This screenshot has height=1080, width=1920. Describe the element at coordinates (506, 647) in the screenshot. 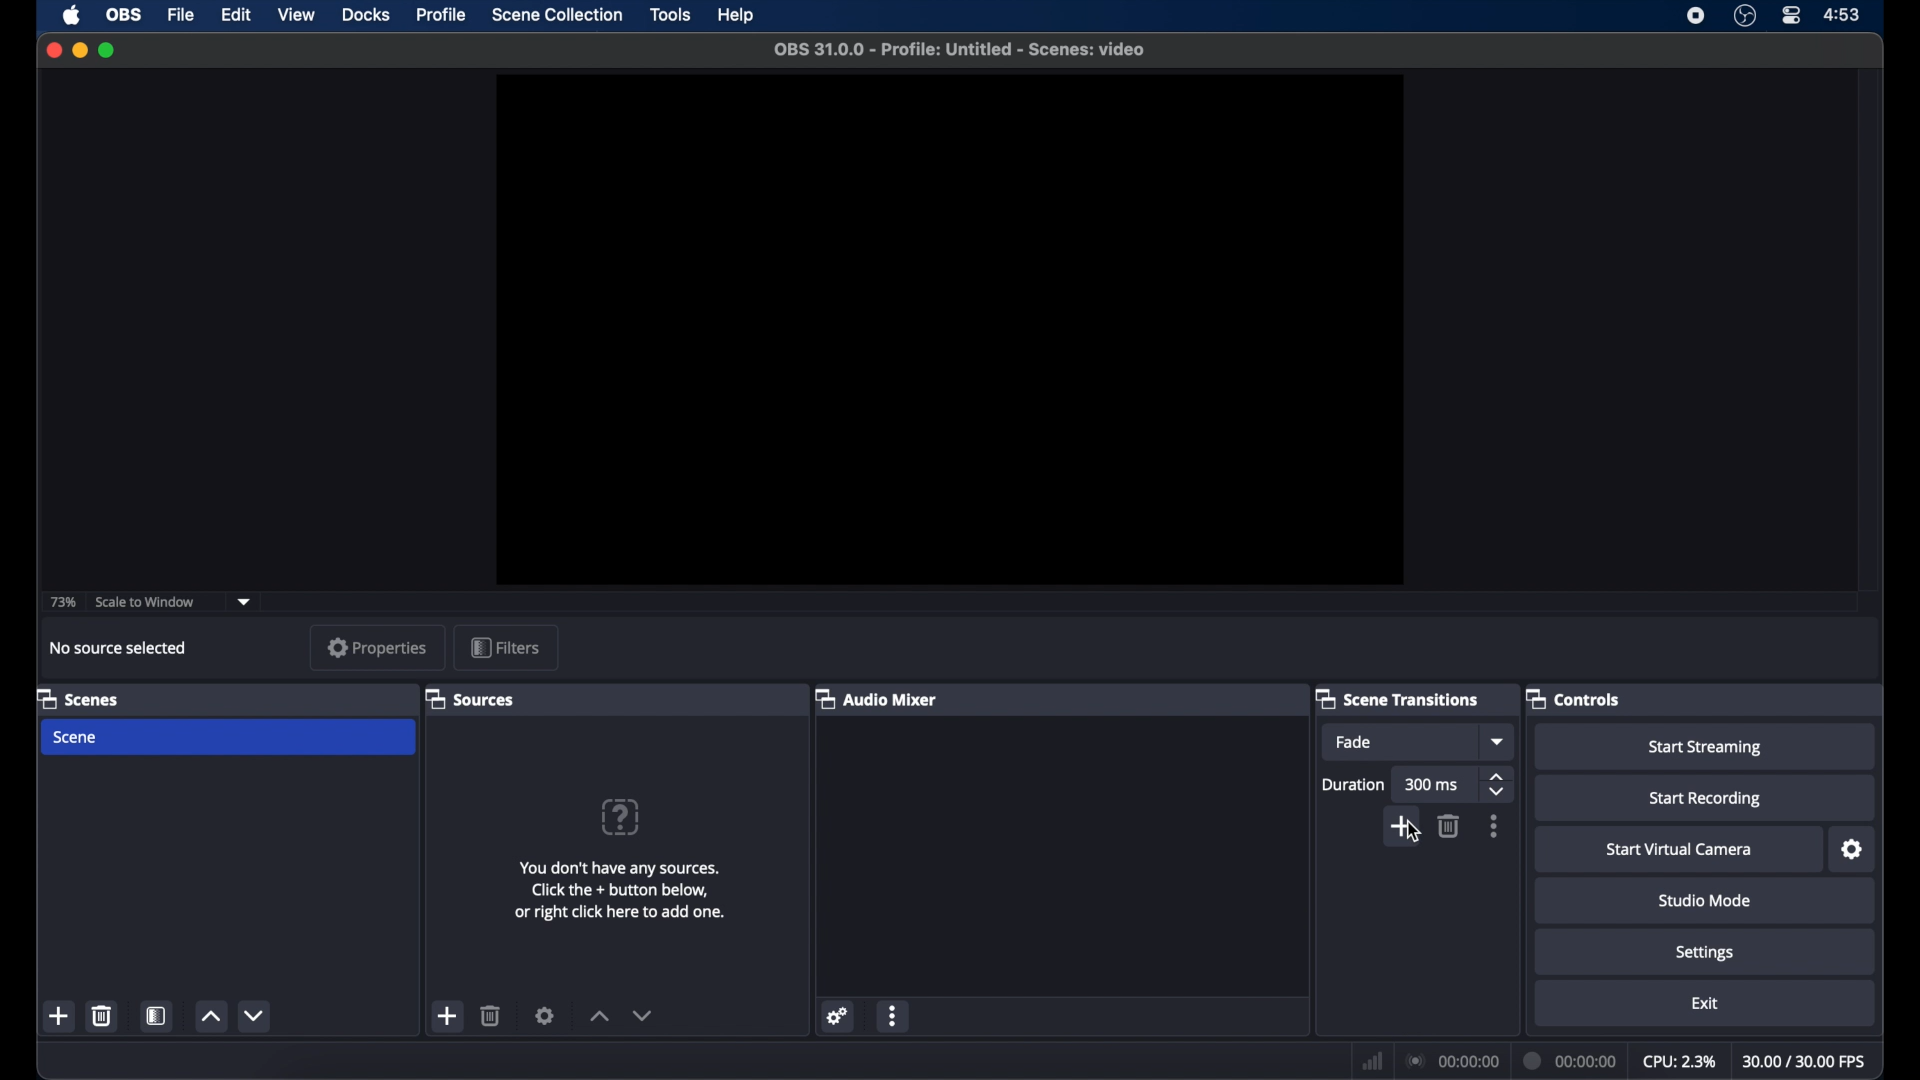

I see `filters` at that location.